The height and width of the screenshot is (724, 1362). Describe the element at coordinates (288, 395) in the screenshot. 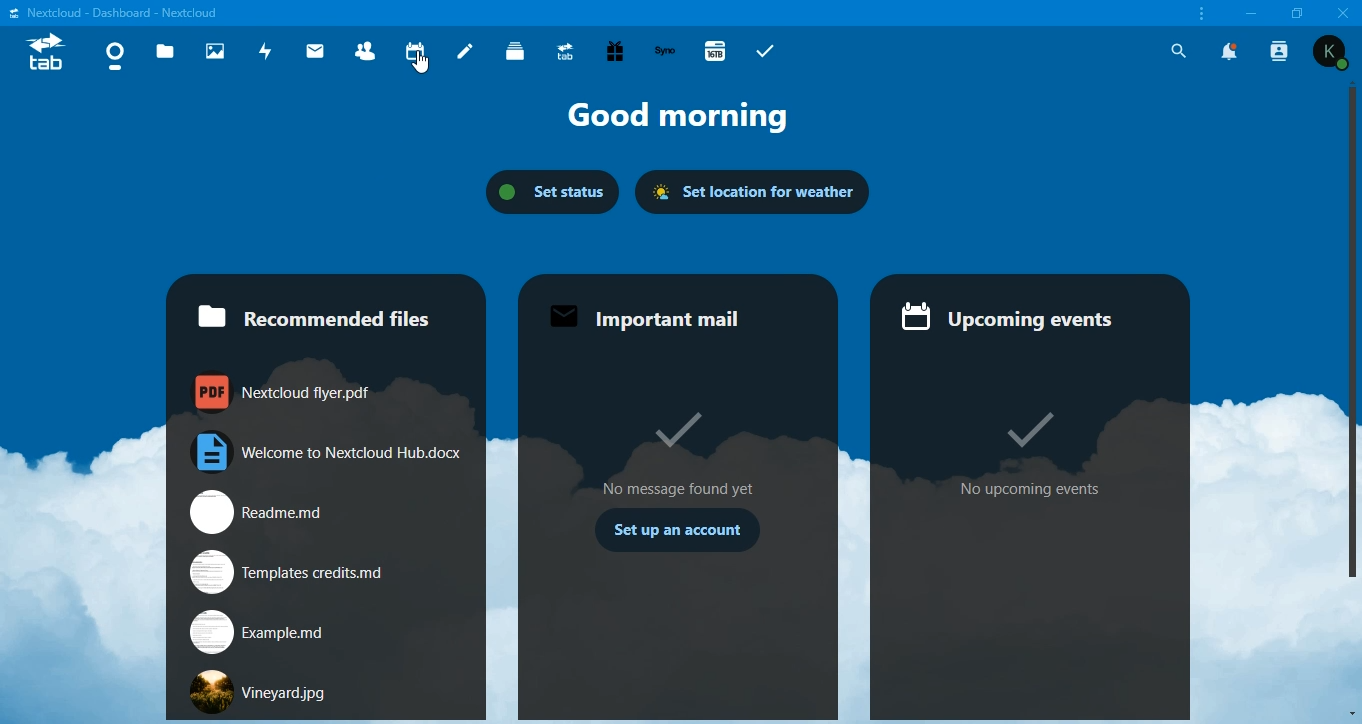

I see `nextcloud flyer.pdf` at that location.